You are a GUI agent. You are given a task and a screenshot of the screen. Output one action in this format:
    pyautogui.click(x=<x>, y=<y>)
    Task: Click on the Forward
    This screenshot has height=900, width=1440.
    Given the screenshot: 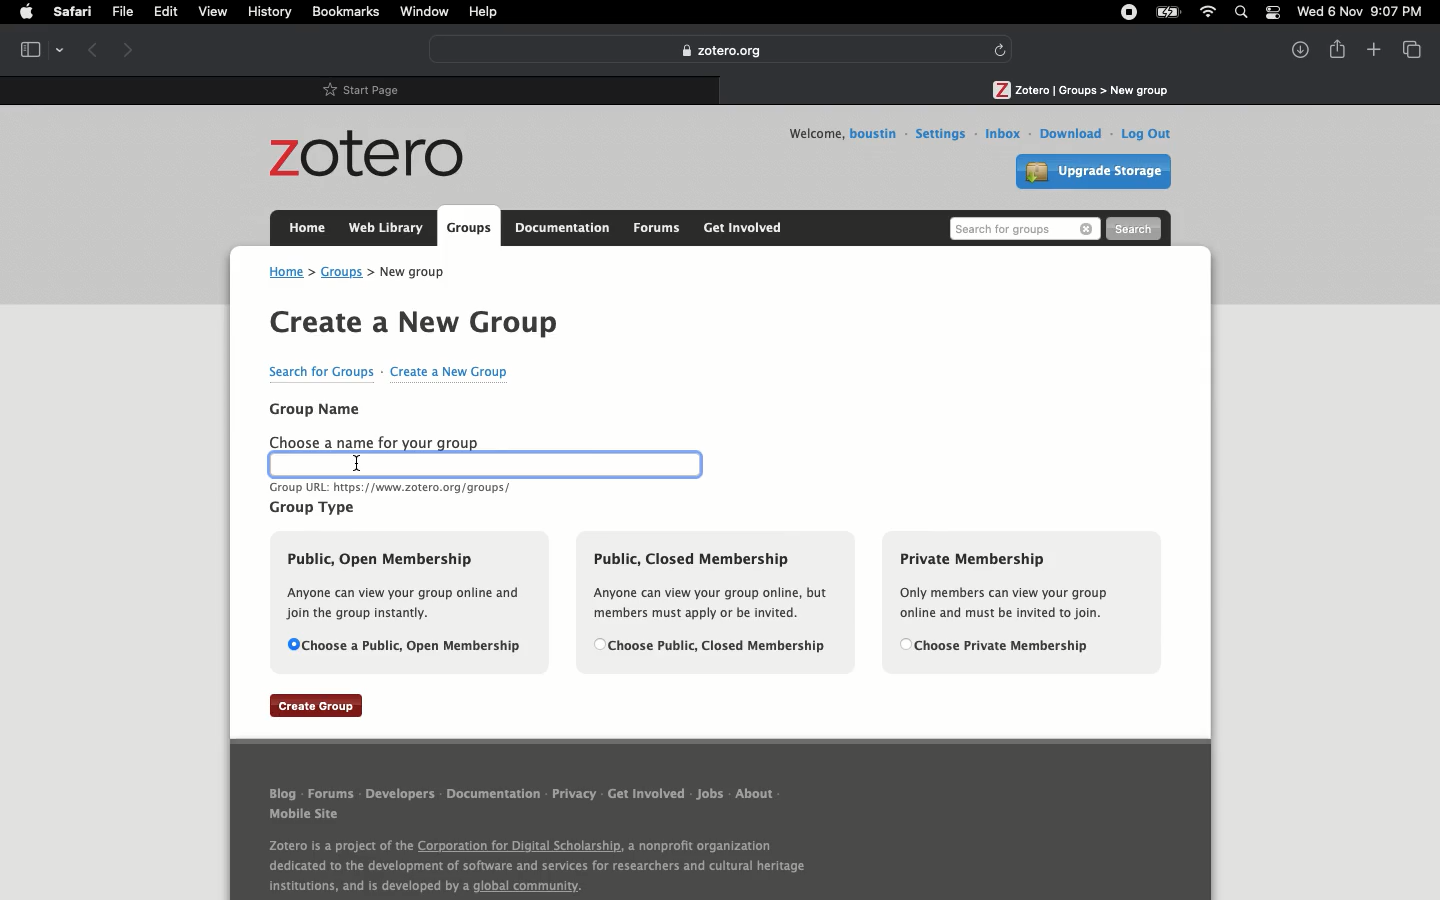 What is the action you would take?
    pyautogui.click(x=128, y=48)
    